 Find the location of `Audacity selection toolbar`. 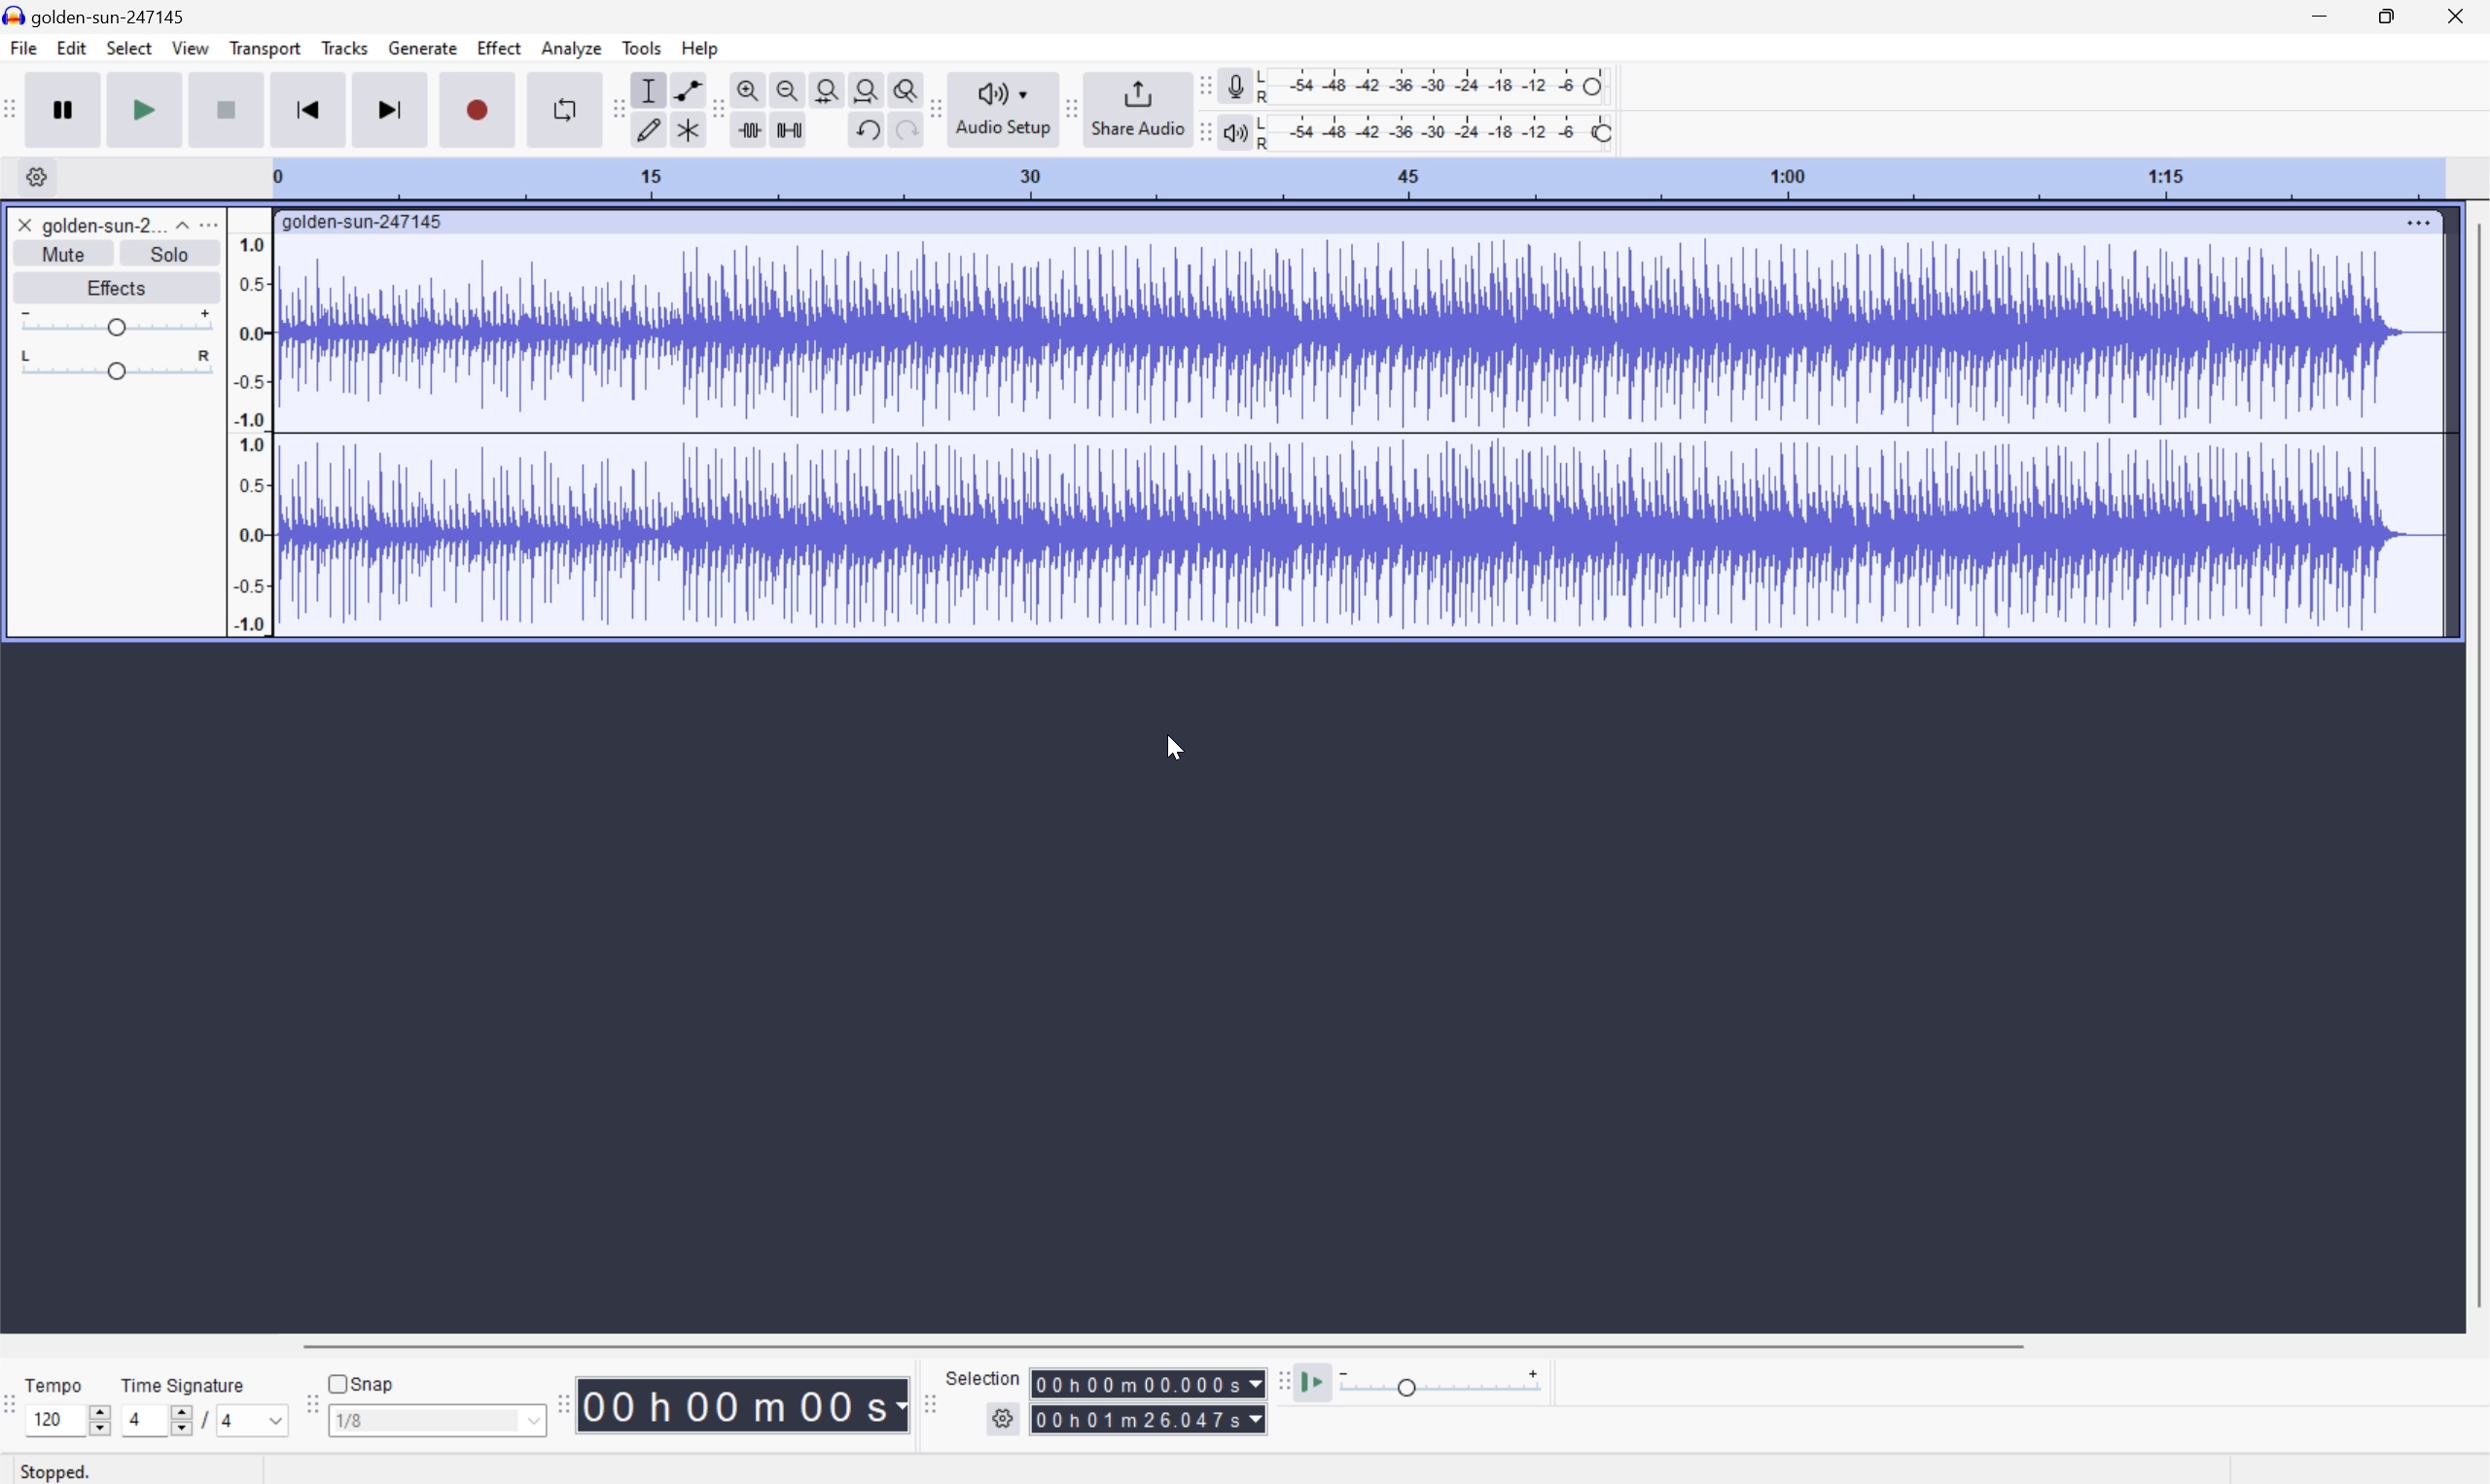

Audacity selection toolbar is located at coordinates (929, 1409).